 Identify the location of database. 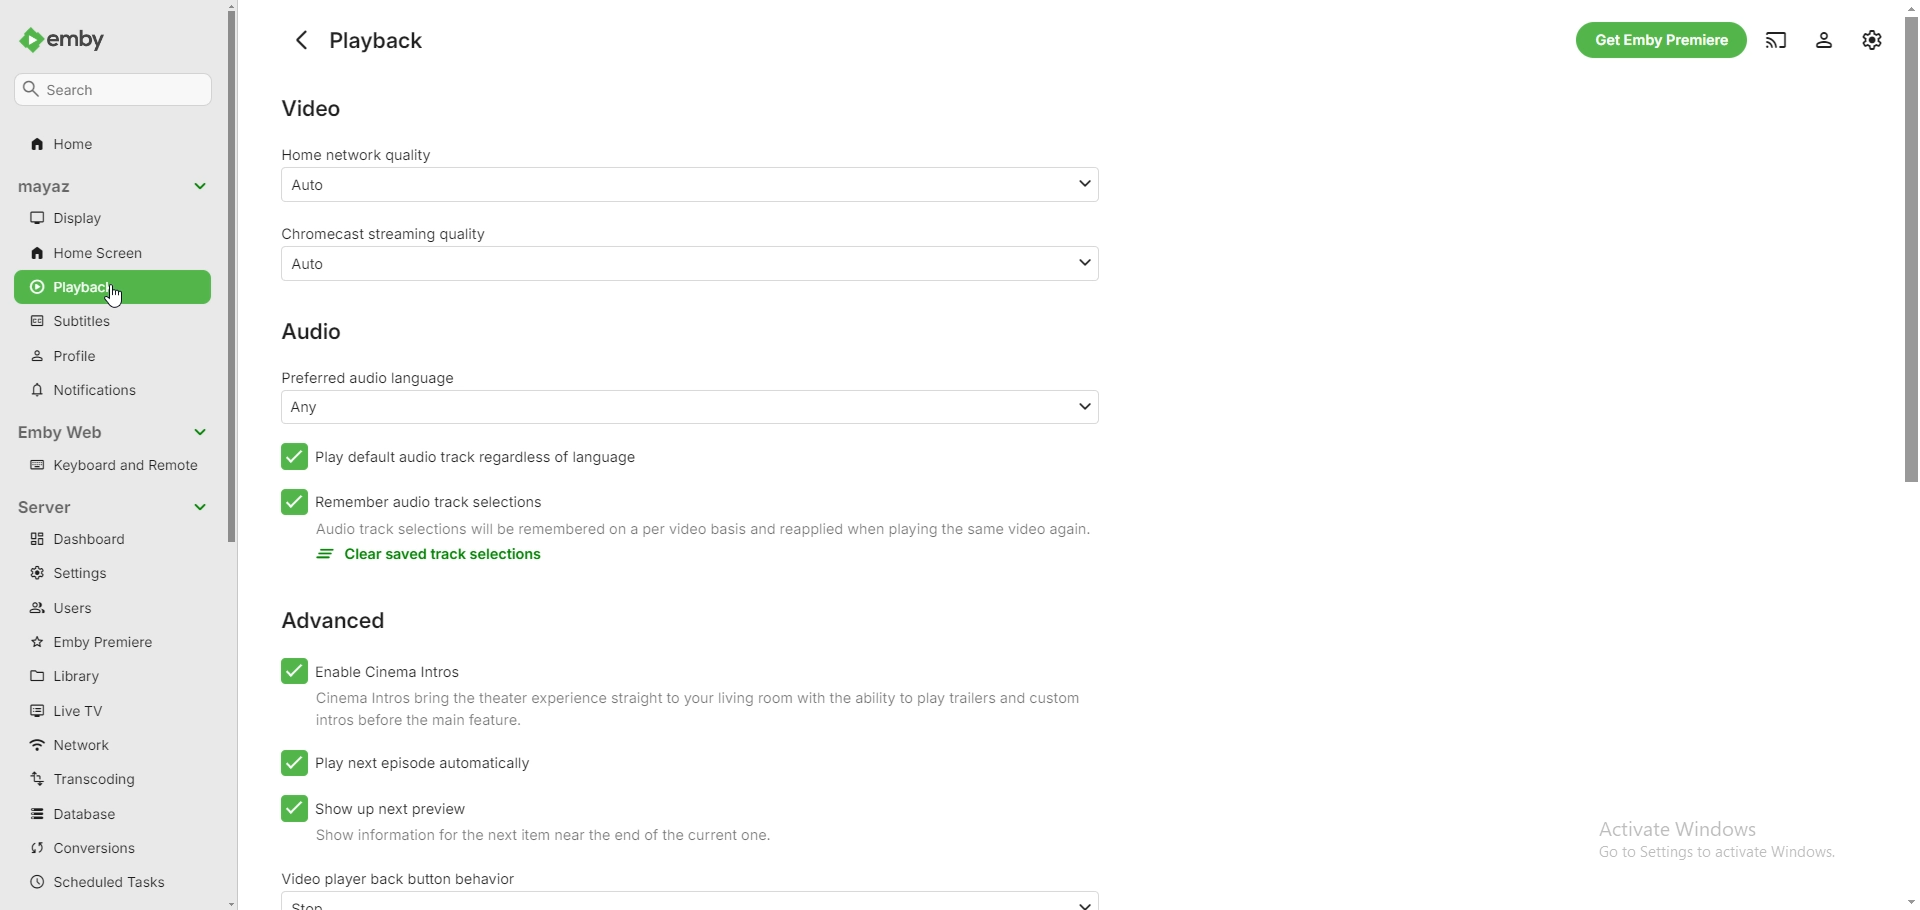
(110, 813).